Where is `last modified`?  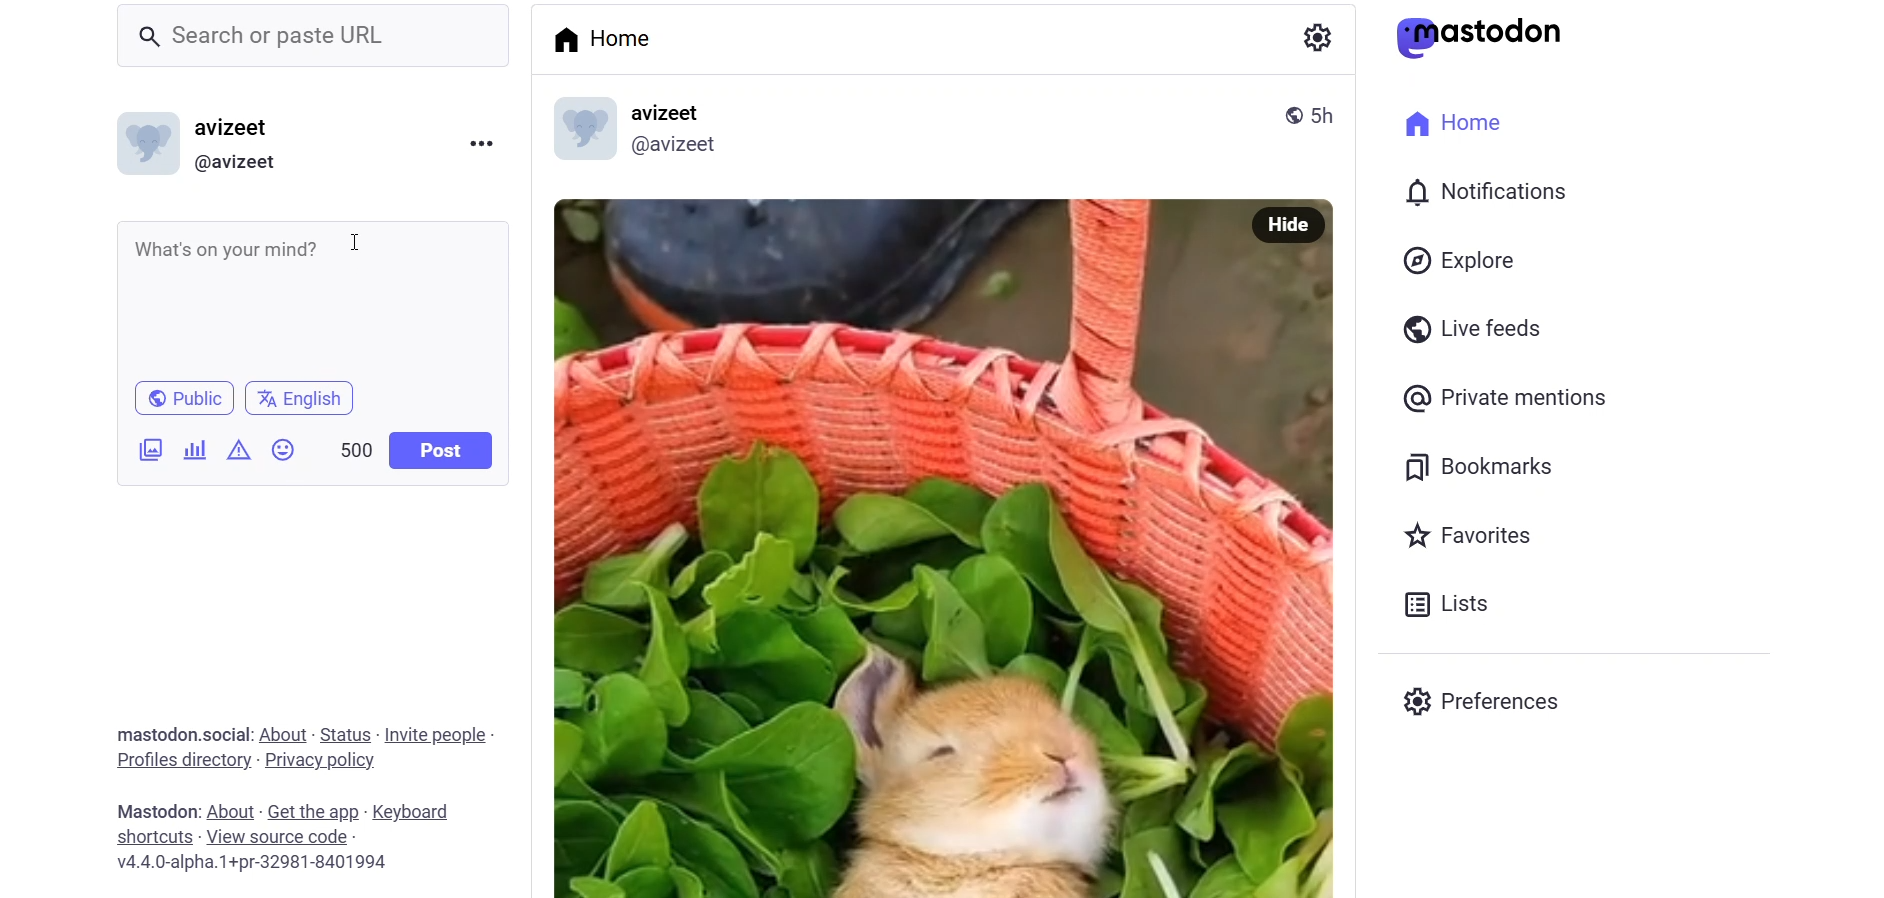
last modified is located at coordinates (1326, 114).